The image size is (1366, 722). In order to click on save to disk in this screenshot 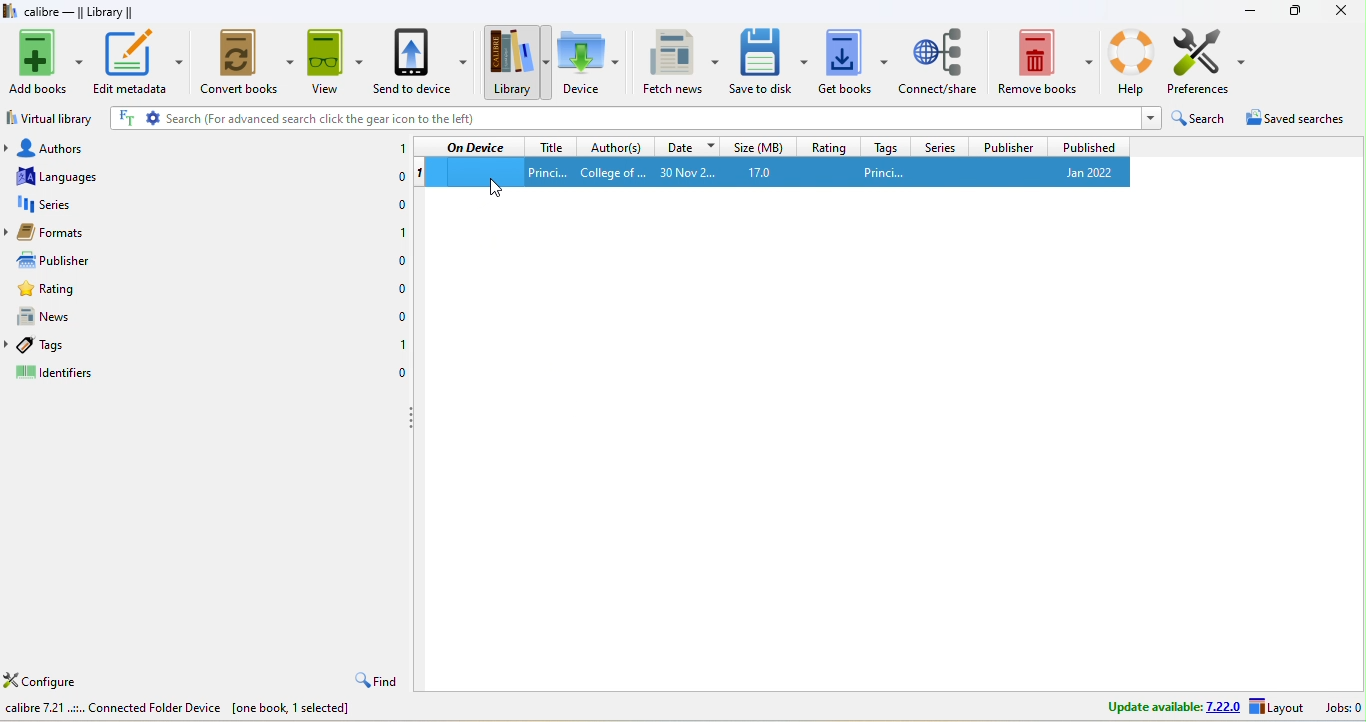, I will do `click(769, 60)`.